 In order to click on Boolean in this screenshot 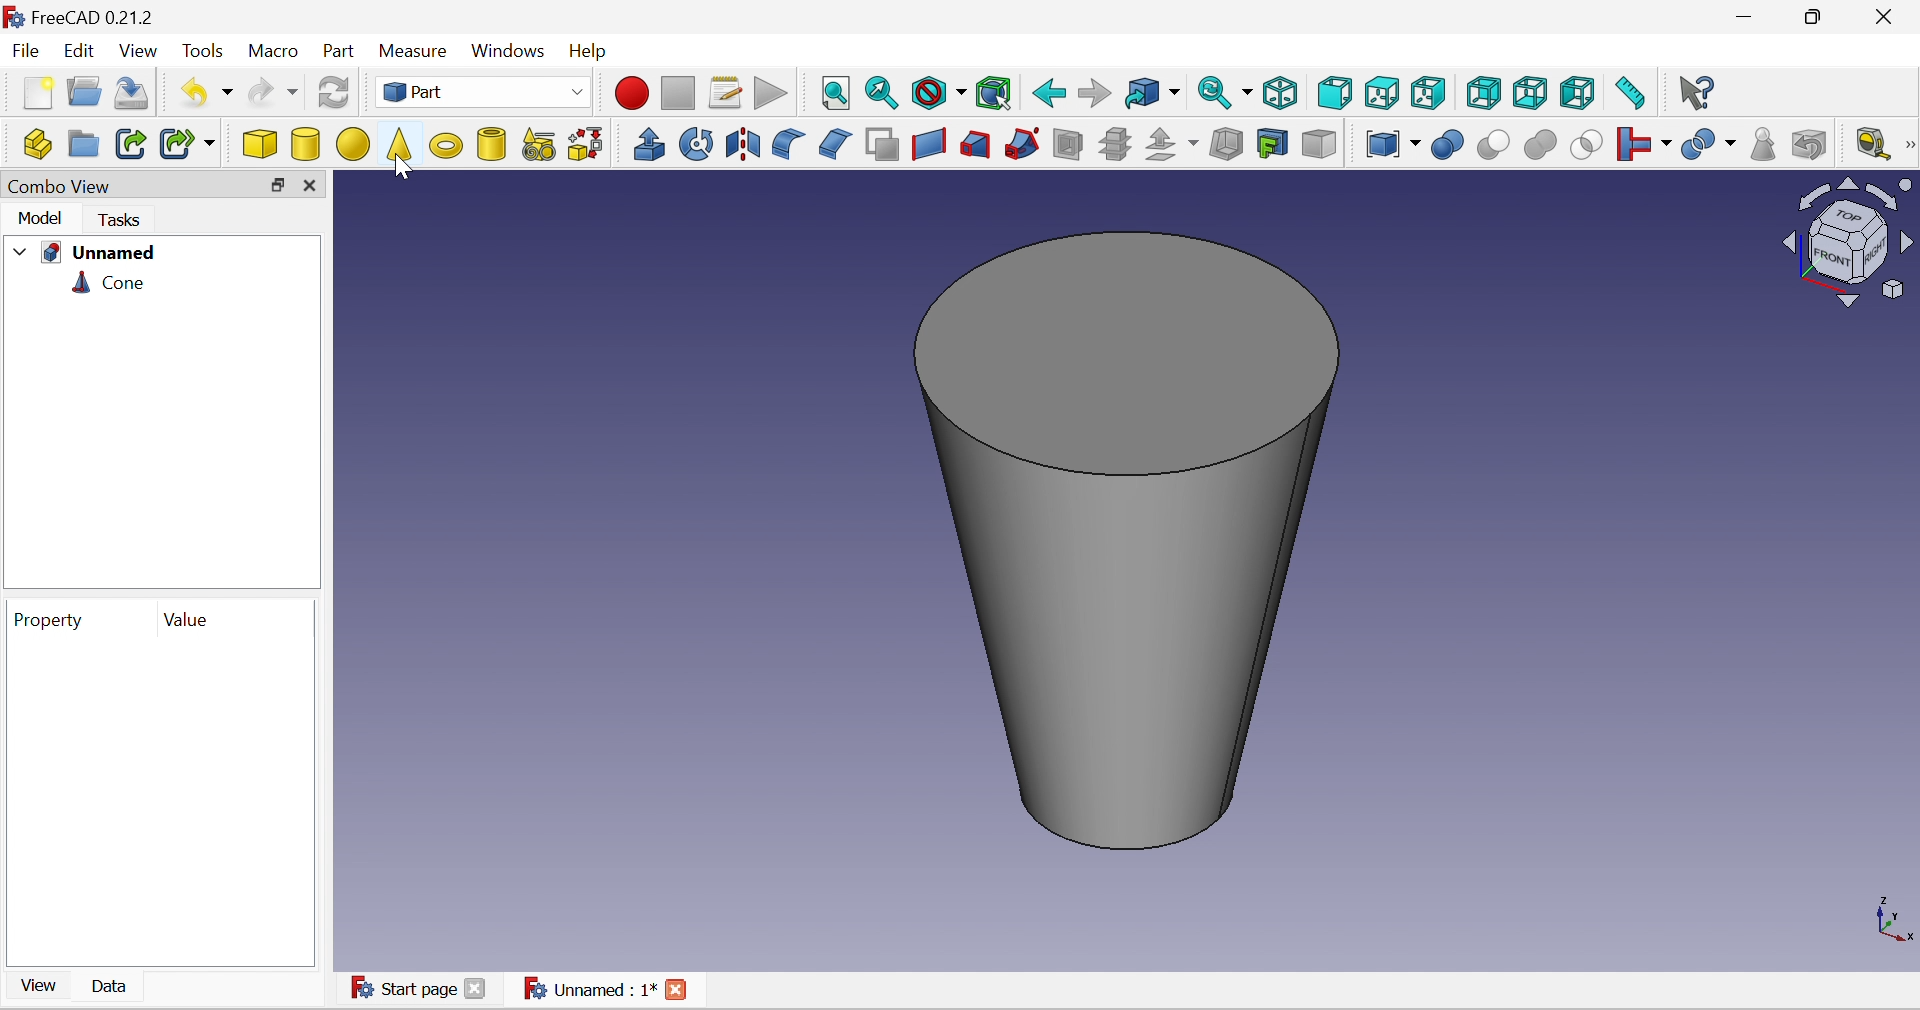, I will do `click(1447, 144)`.